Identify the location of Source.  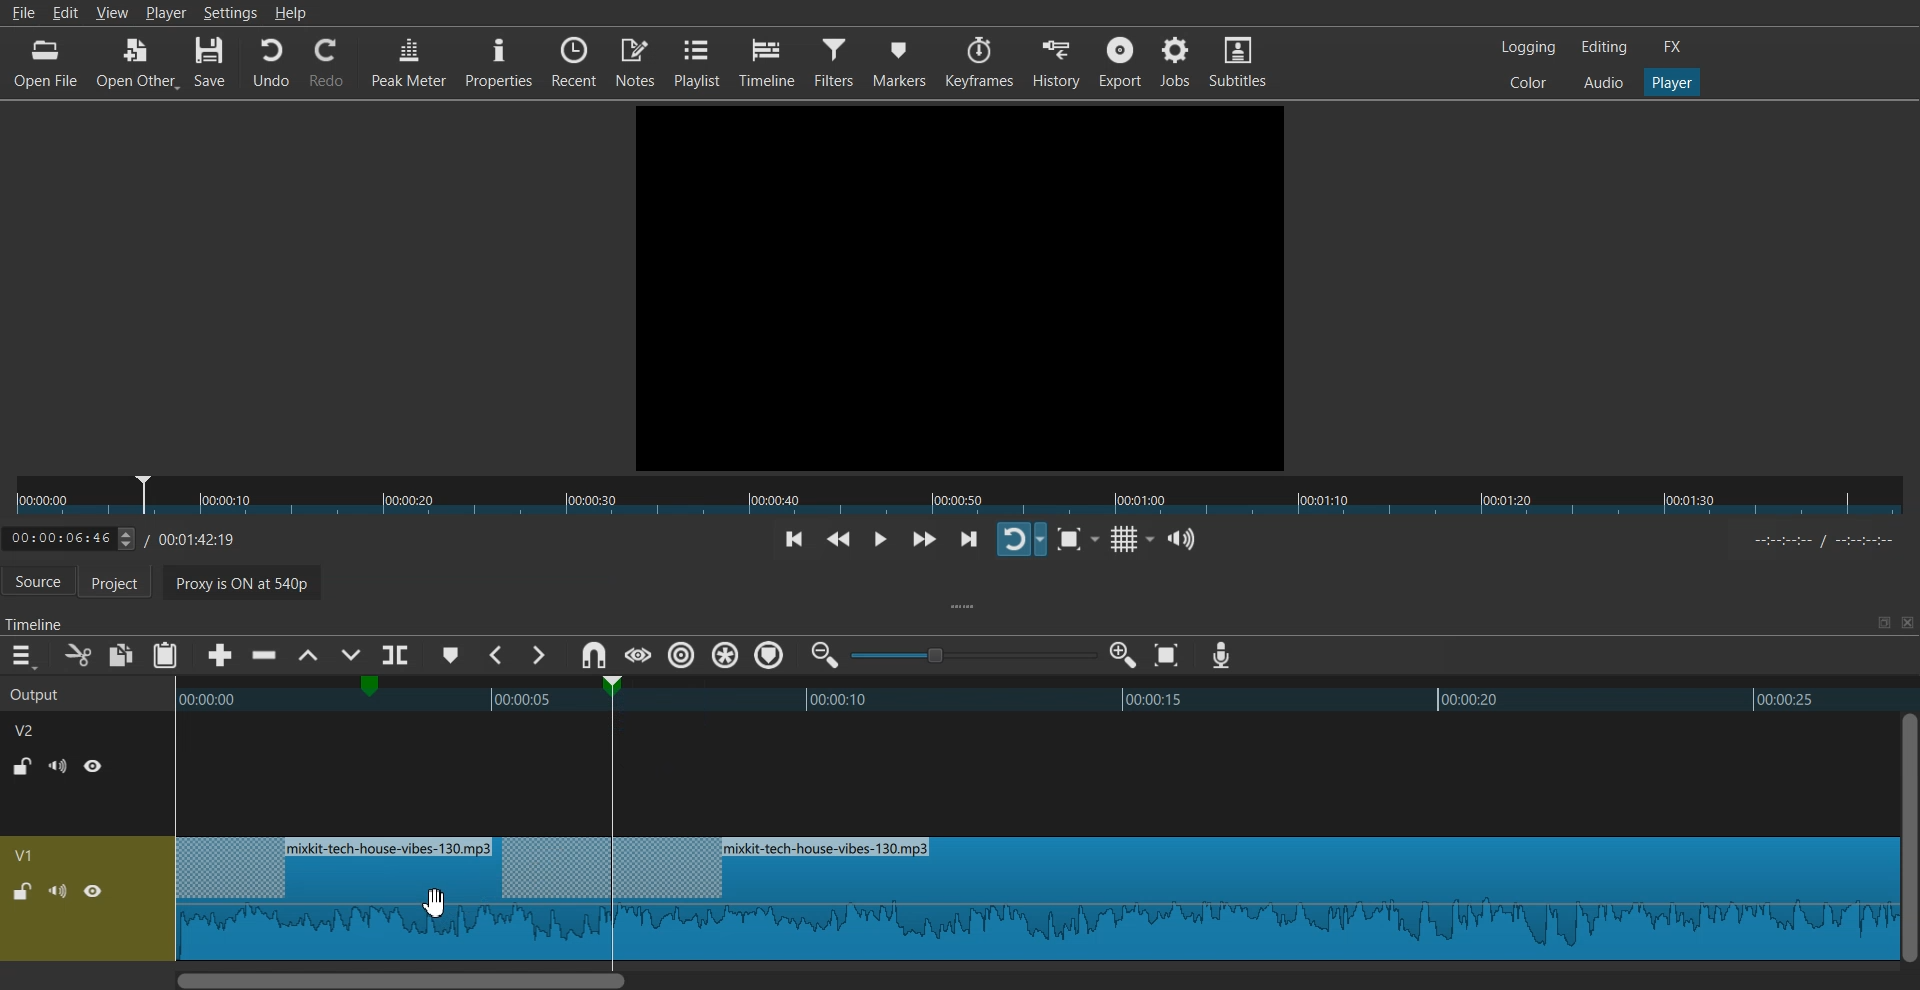
(38, 583).